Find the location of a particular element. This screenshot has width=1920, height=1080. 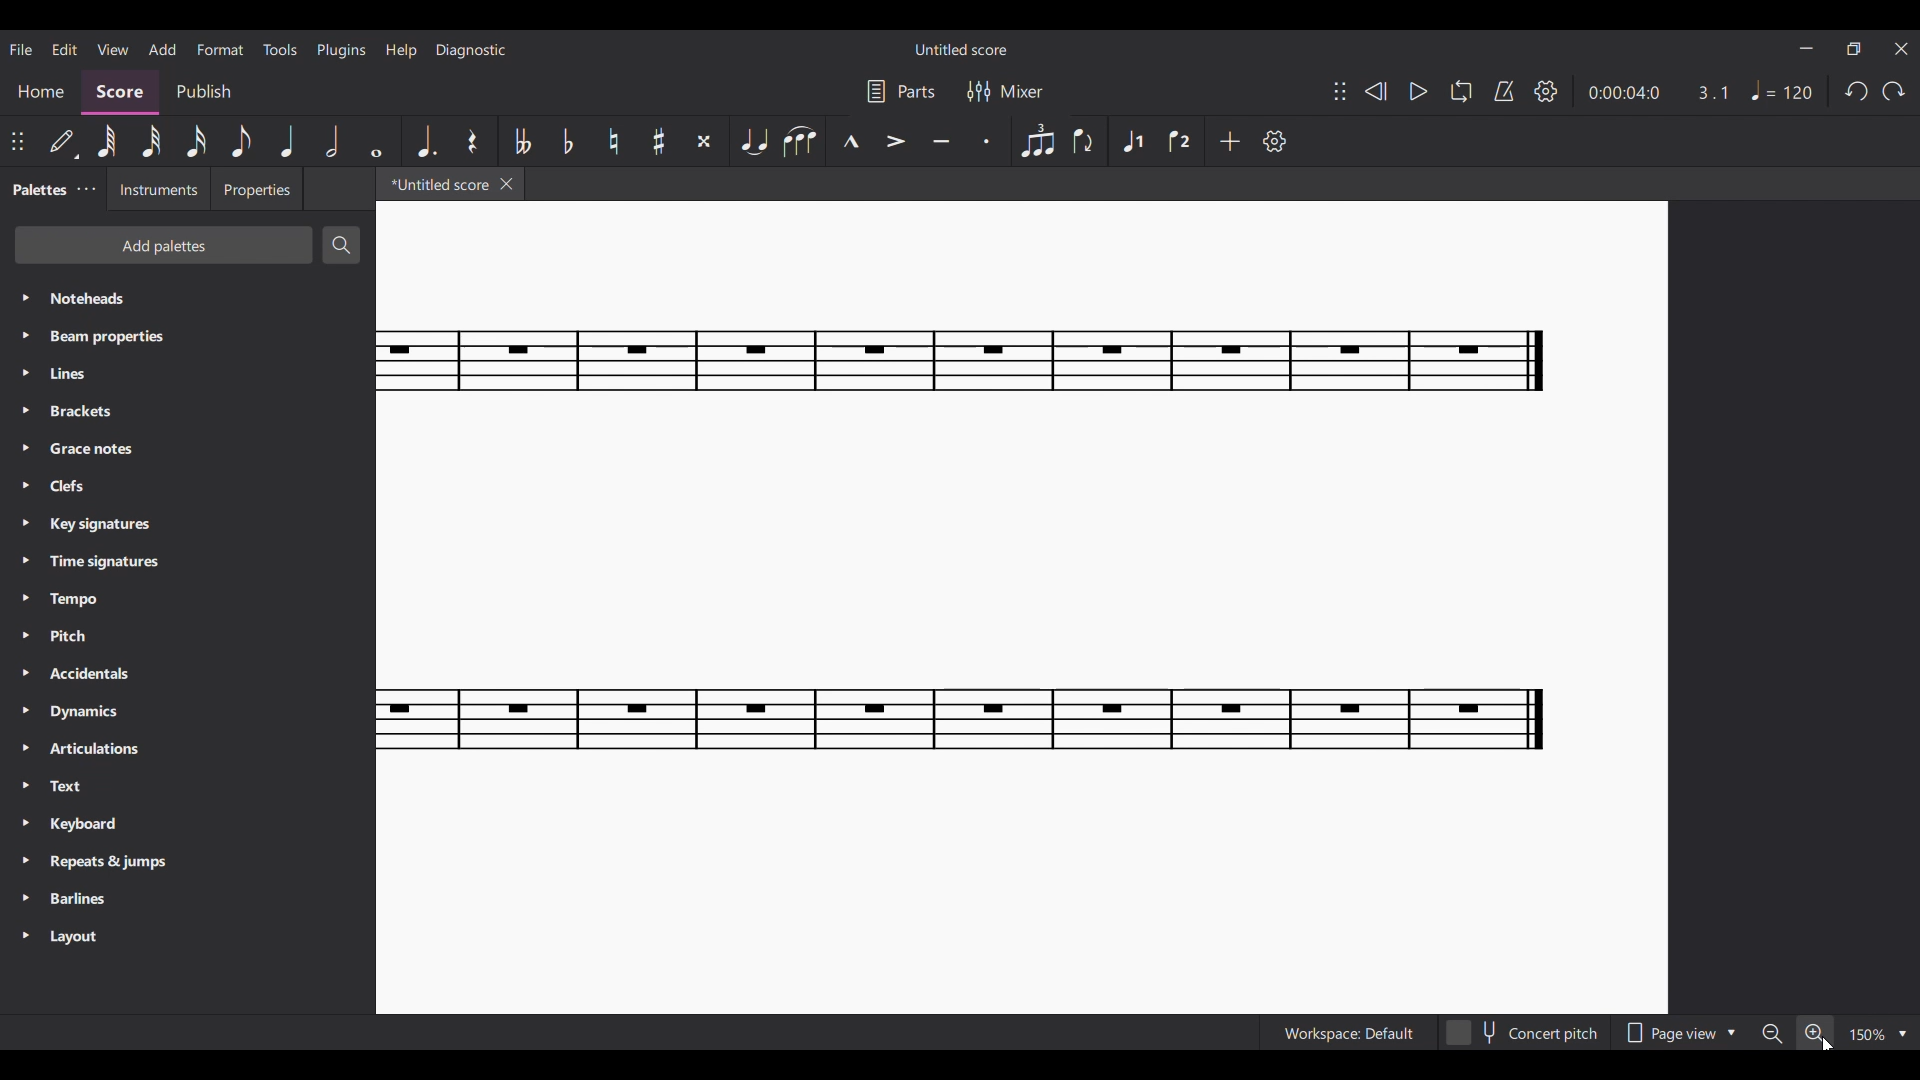

Augmentation dot is located at coordinates (426, 140).